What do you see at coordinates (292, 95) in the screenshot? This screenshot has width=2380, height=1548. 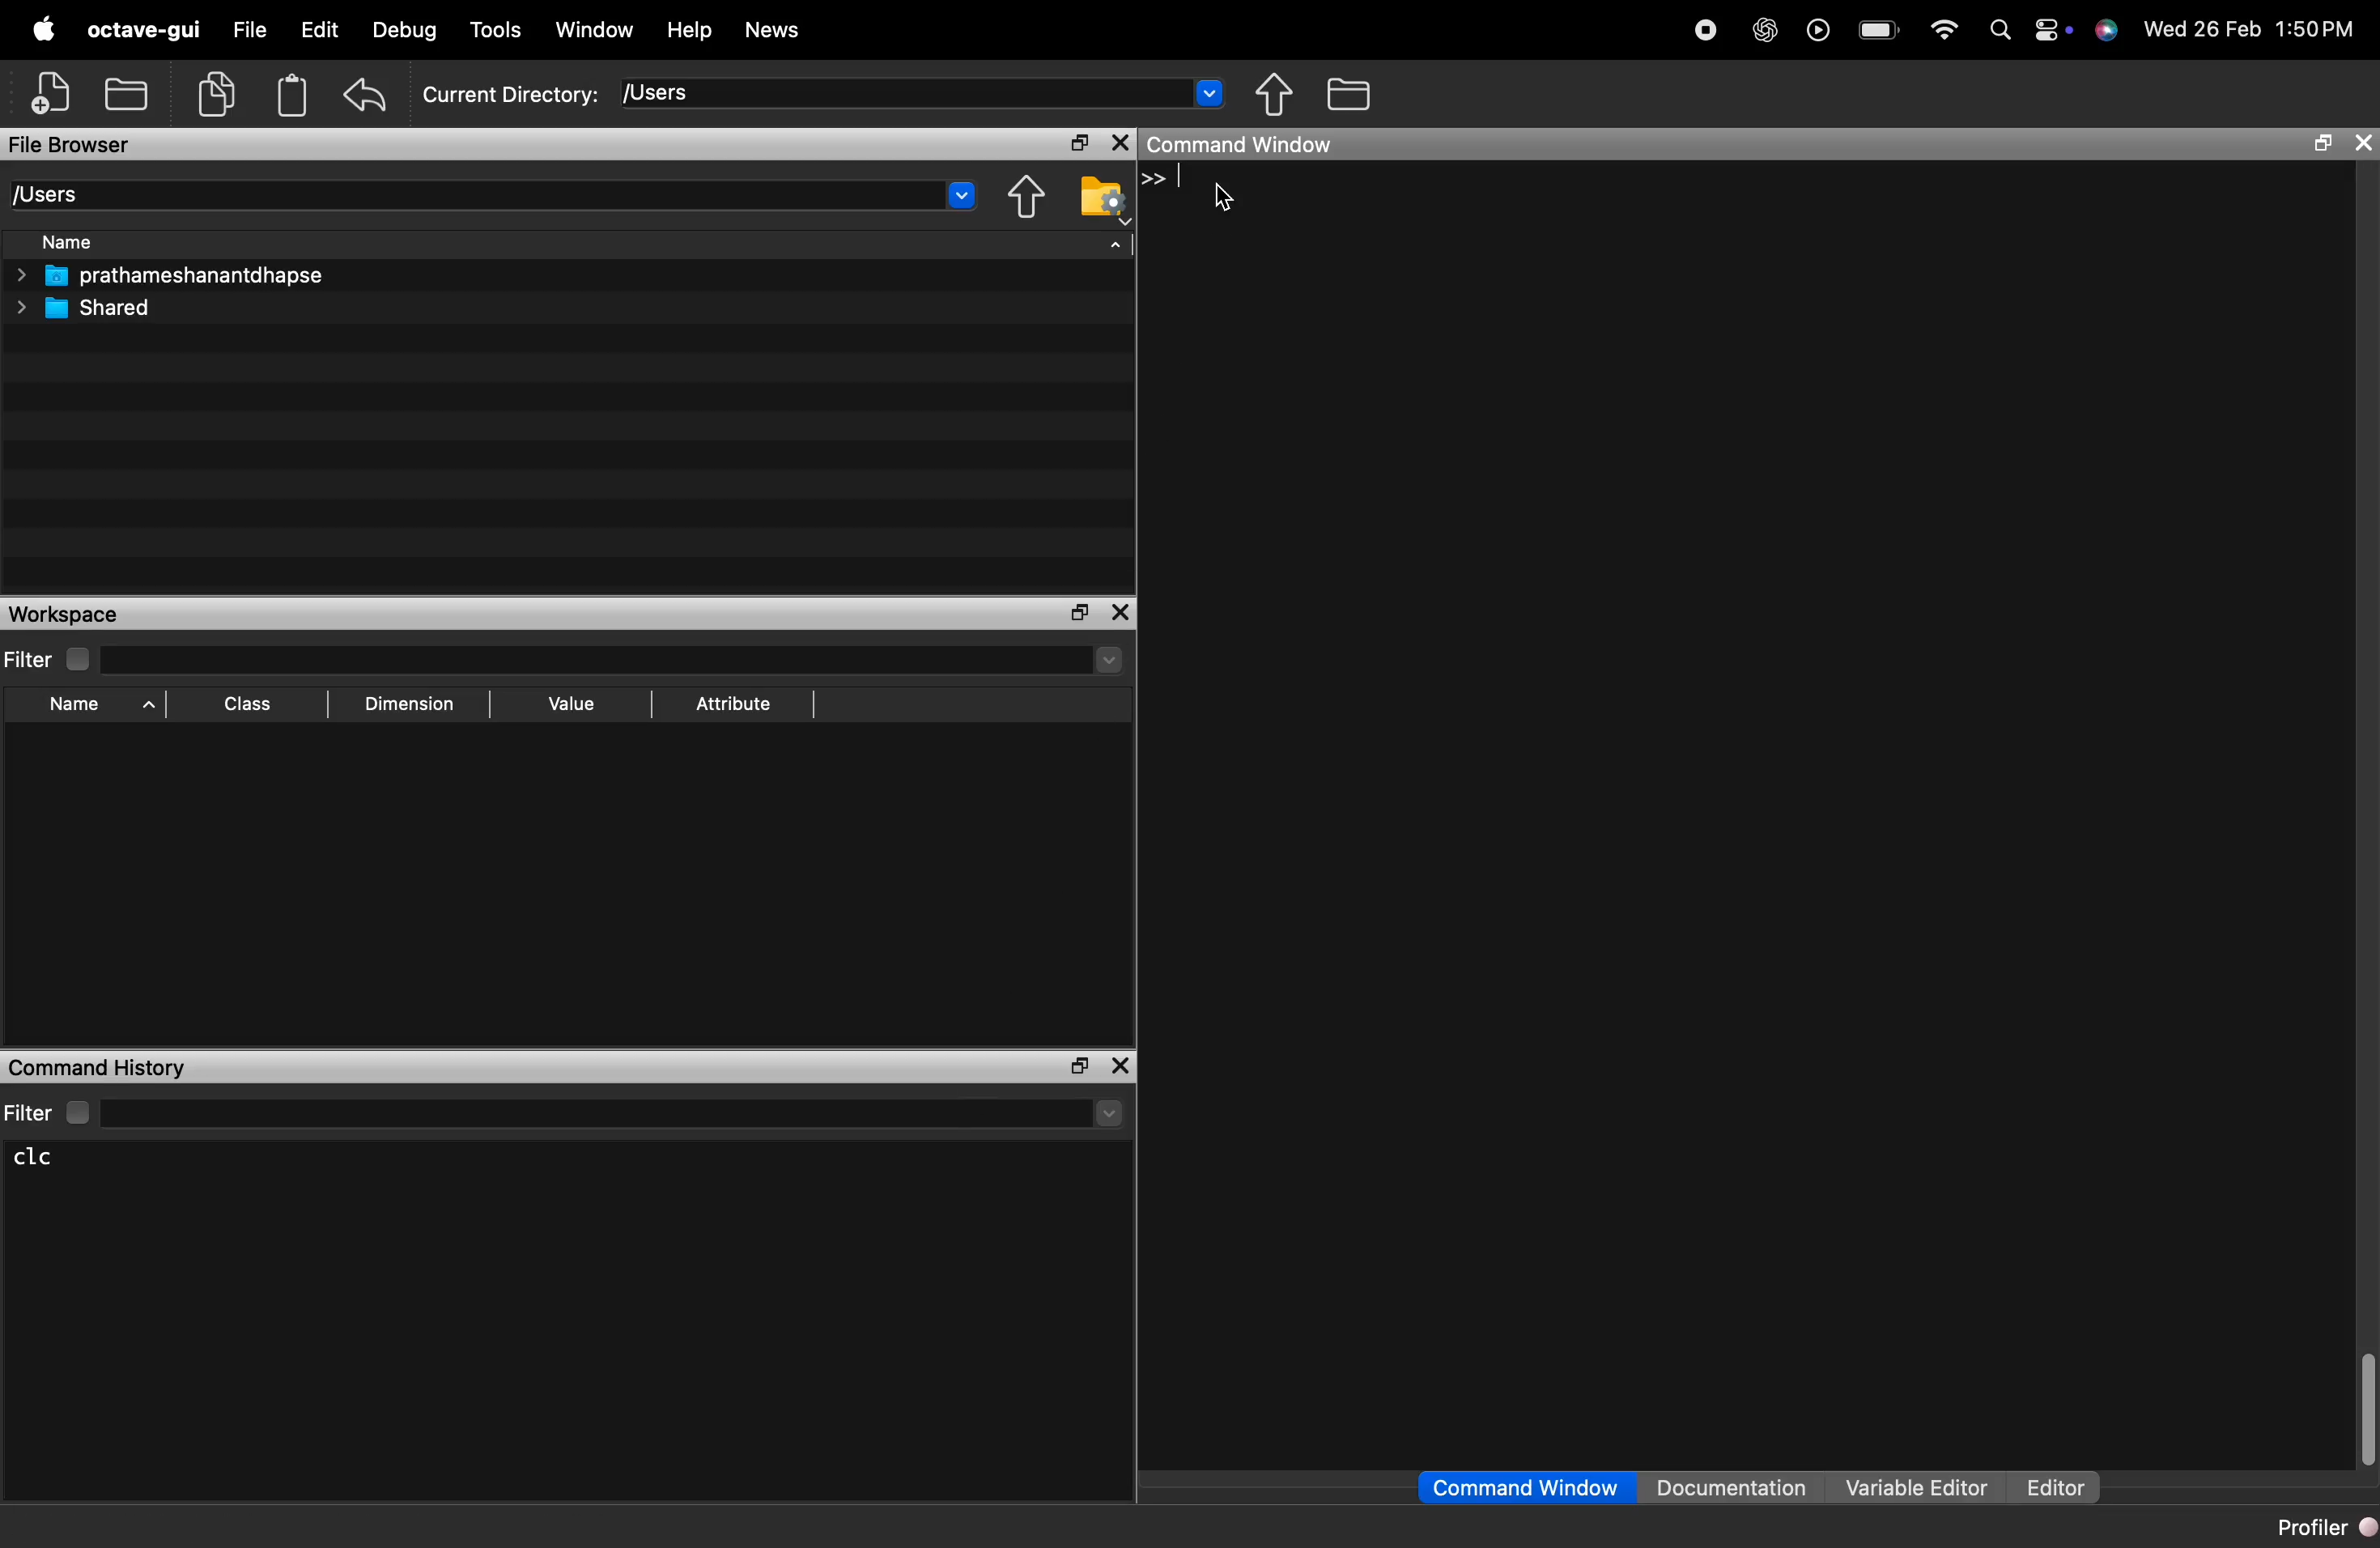 I see `paste` at bounding box center [292, 95].